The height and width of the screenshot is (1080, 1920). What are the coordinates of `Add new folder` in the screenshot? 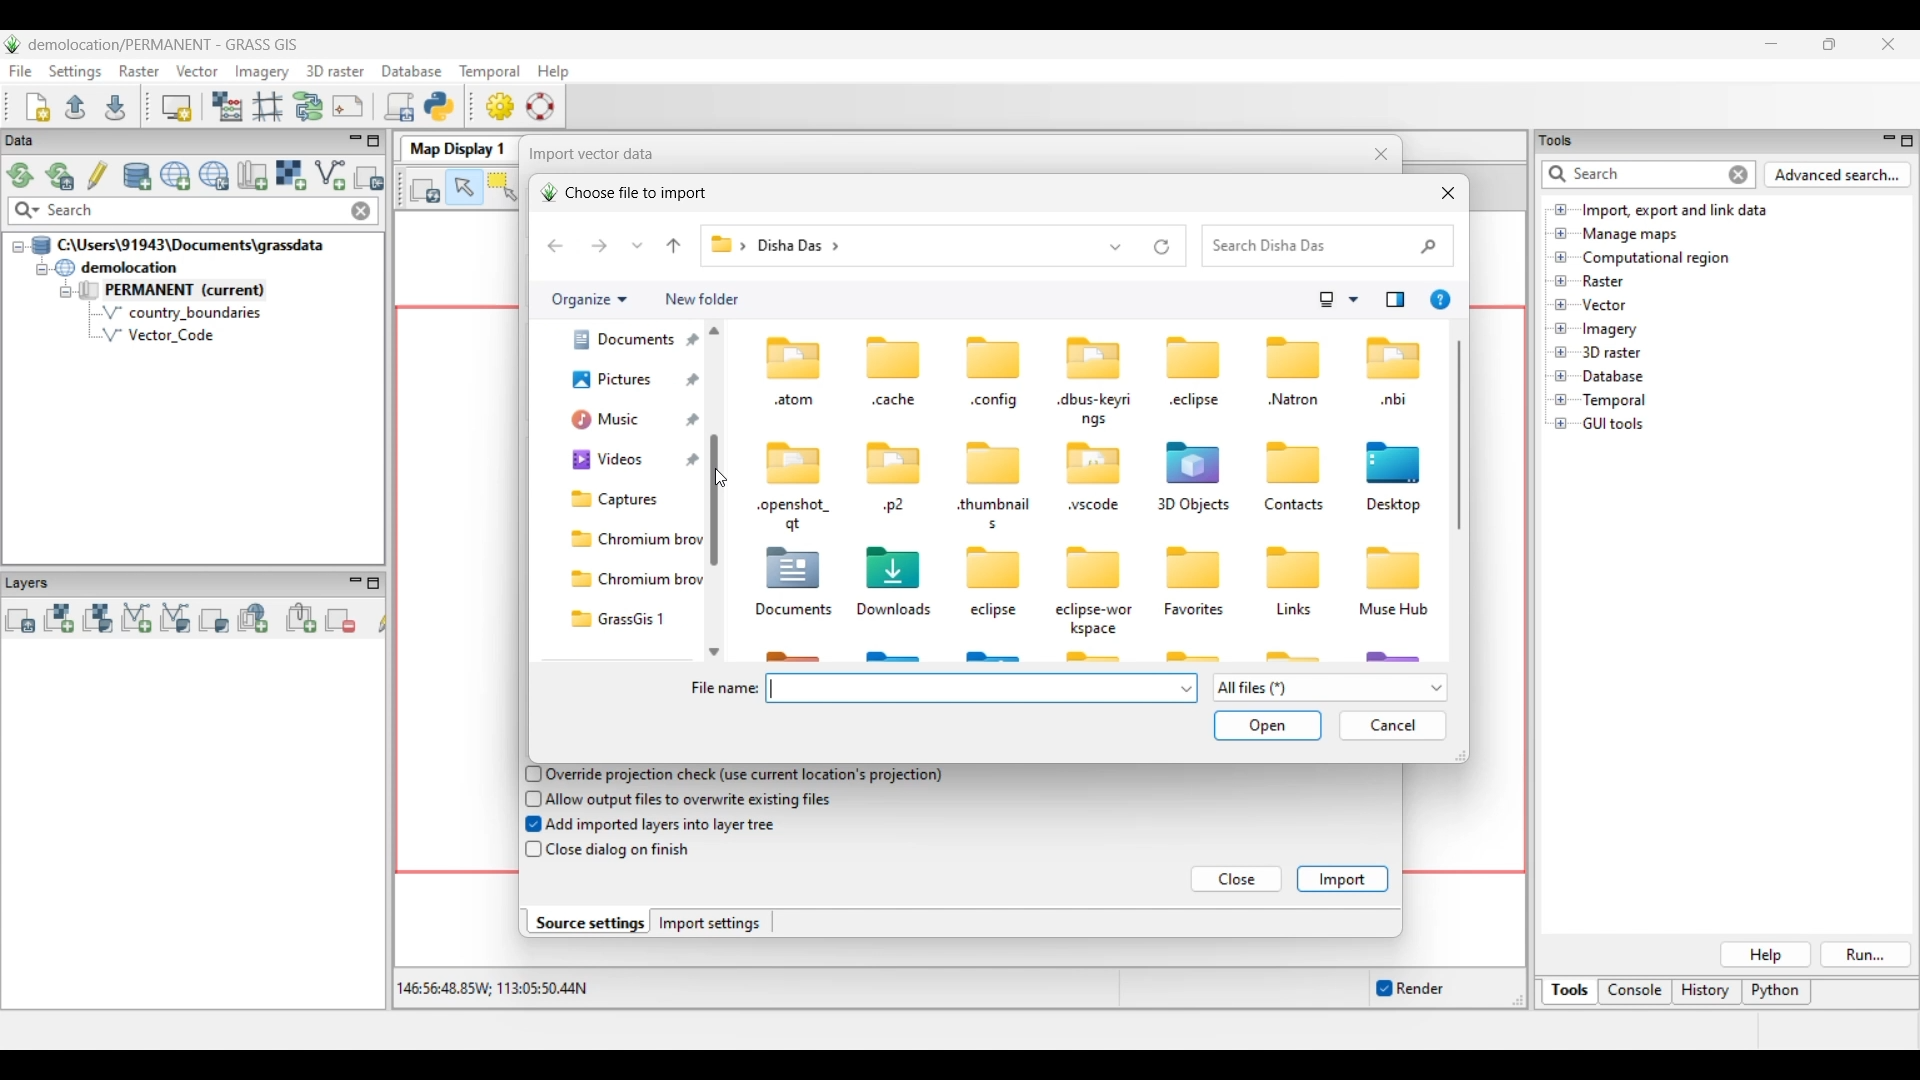 It's located at (702, 300).